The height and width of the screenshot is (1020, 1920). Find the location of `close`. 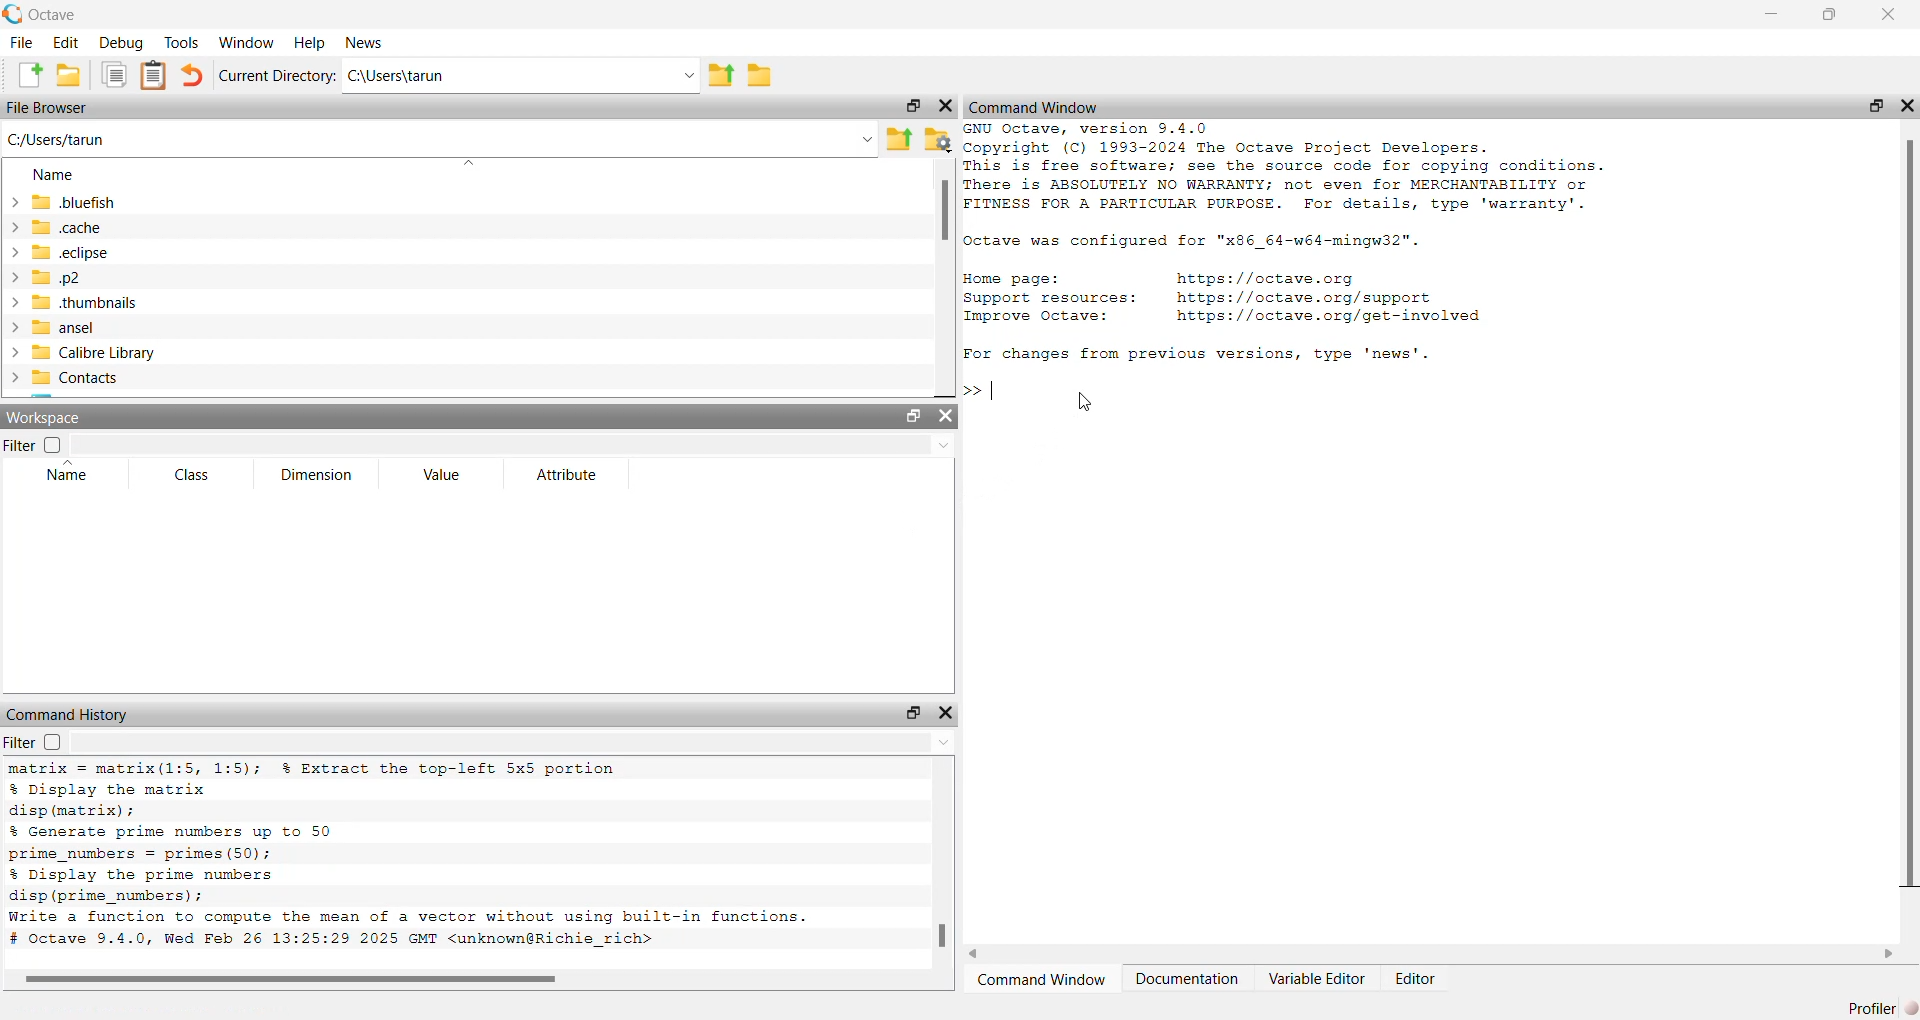

close is located at coordinates (1889, 12).